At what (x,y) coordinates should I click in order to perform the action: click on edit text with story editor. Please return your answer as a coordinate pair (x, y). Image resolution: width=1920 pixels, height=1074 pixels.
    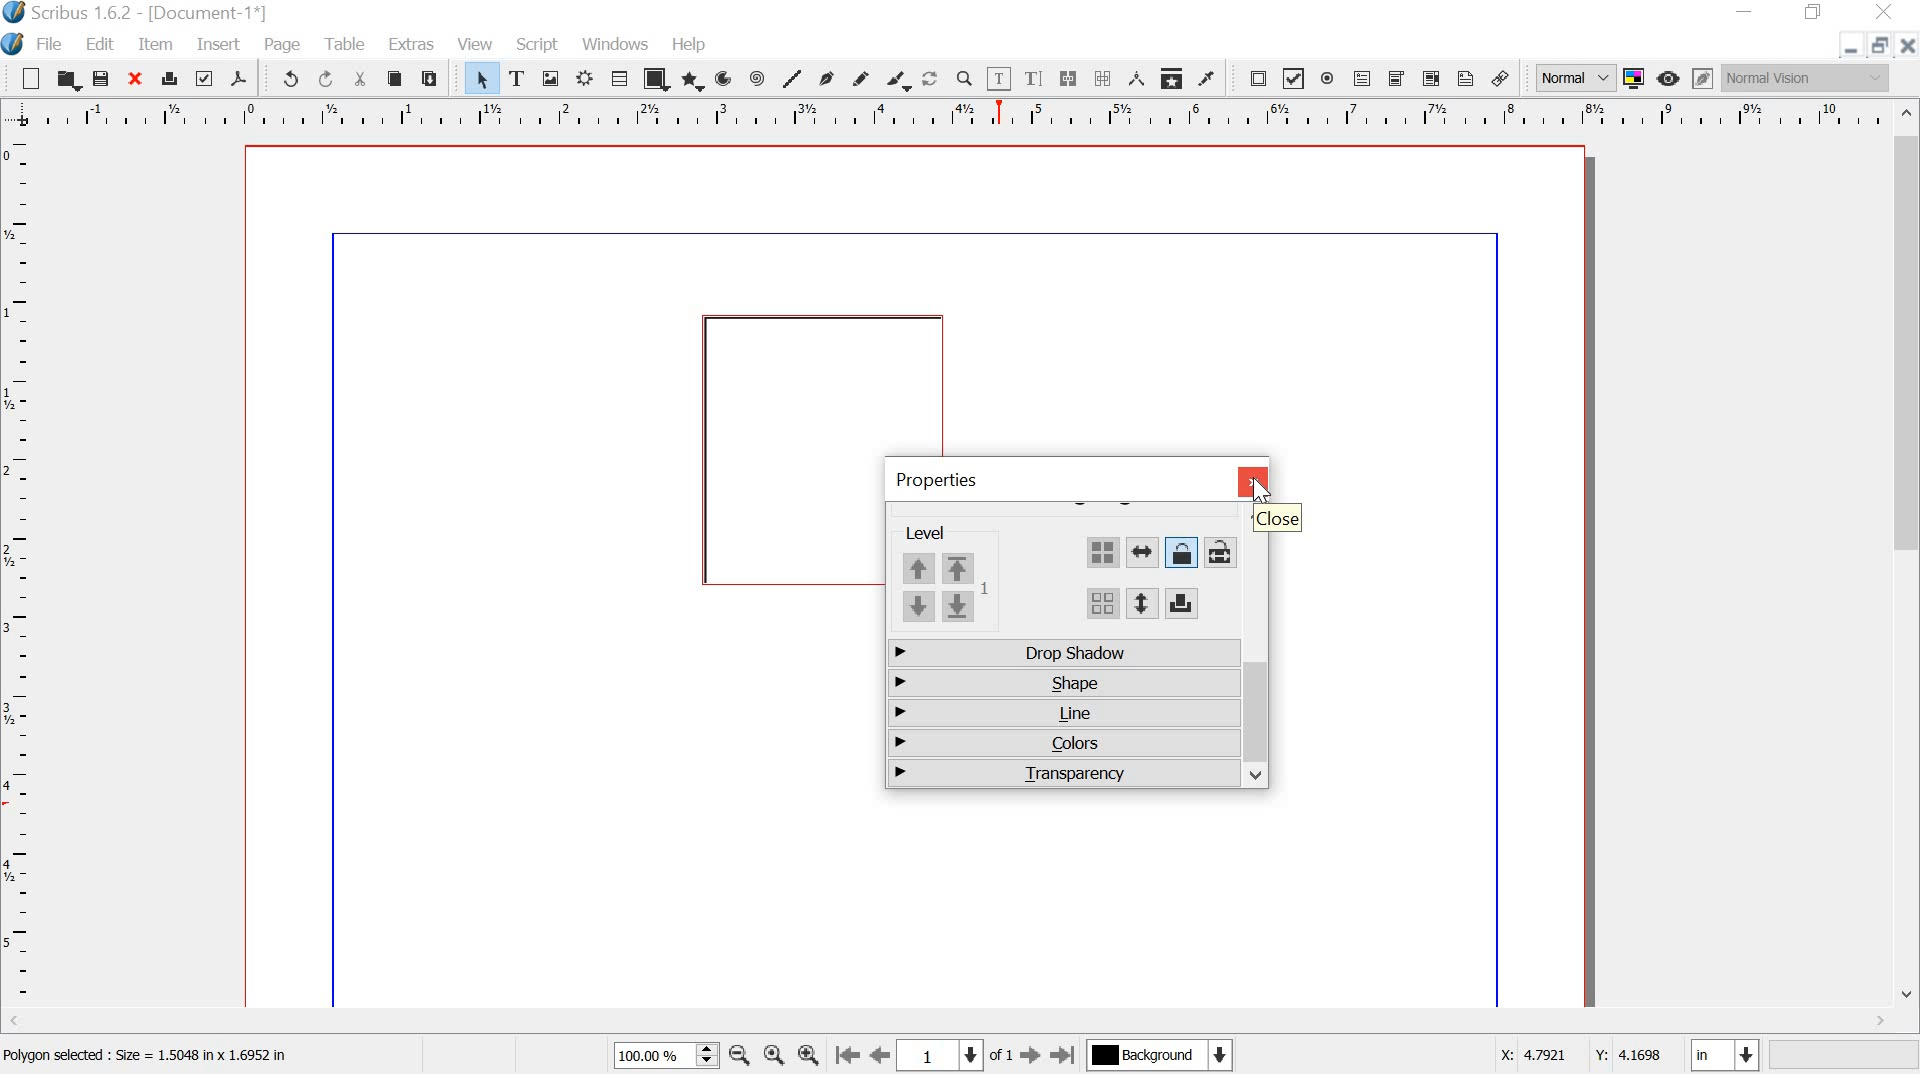
    Looking at the image, I should click on (1032, 77).